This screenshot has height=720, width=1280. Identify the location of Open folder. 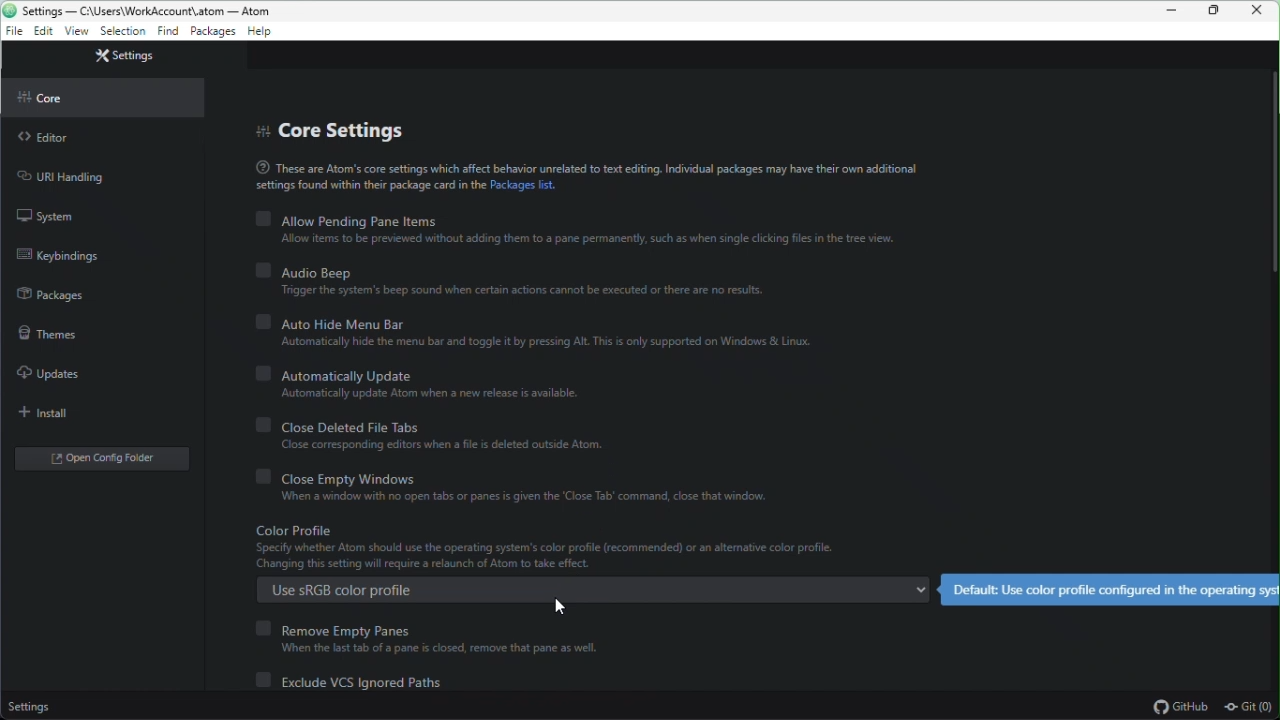
(97, 460).